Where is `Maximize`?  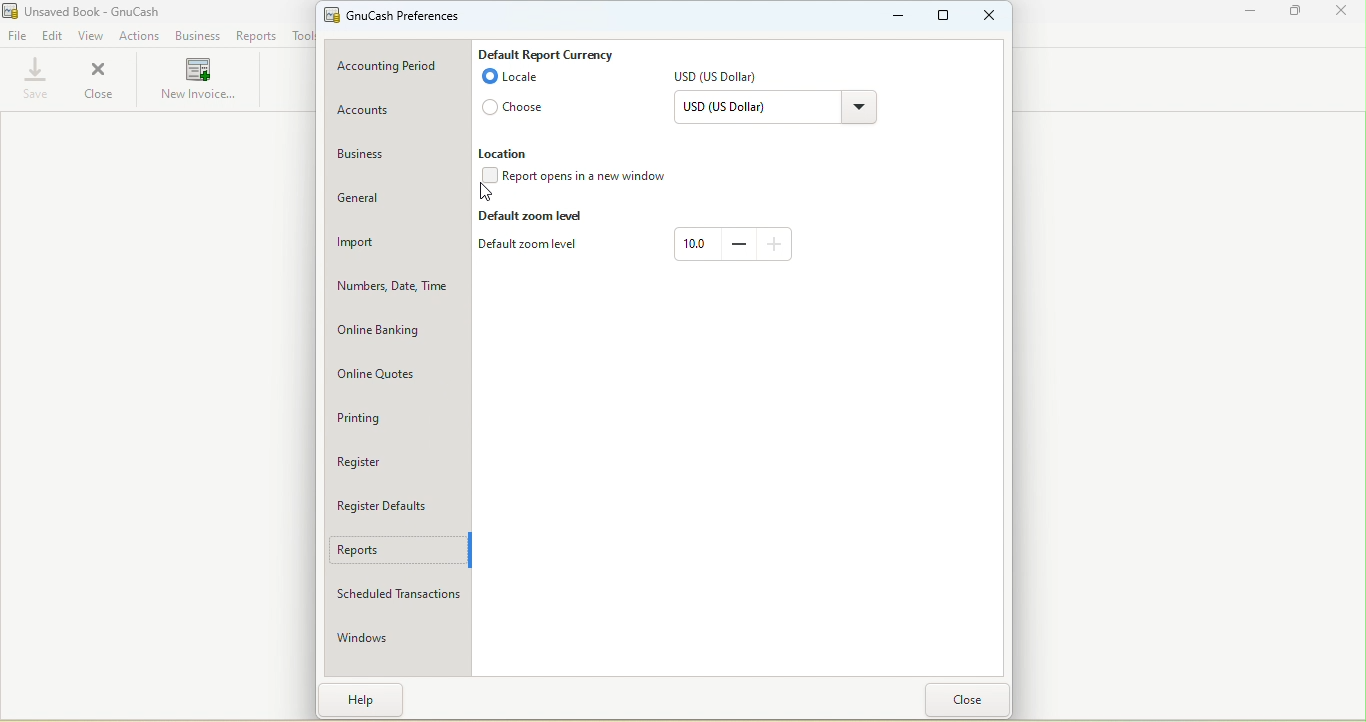 Maximize is located at coordinates (947, 17).